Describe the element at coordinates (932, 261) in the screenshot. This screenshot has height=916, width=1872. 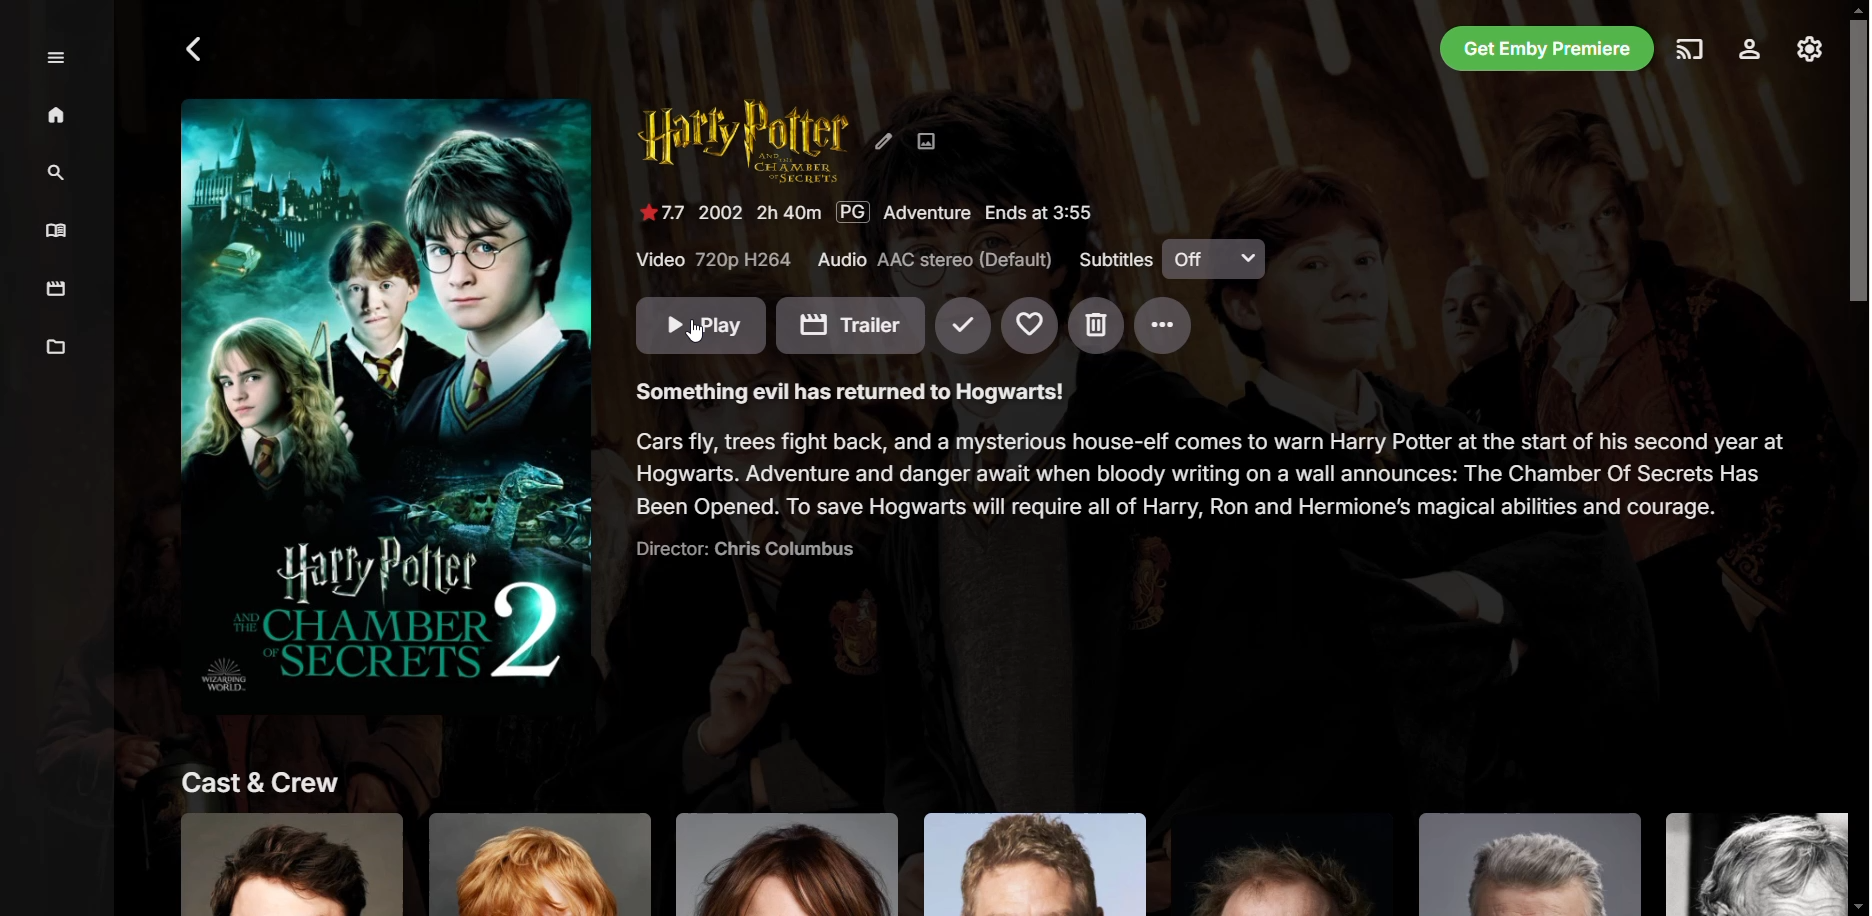
I see `Audio` at that location.